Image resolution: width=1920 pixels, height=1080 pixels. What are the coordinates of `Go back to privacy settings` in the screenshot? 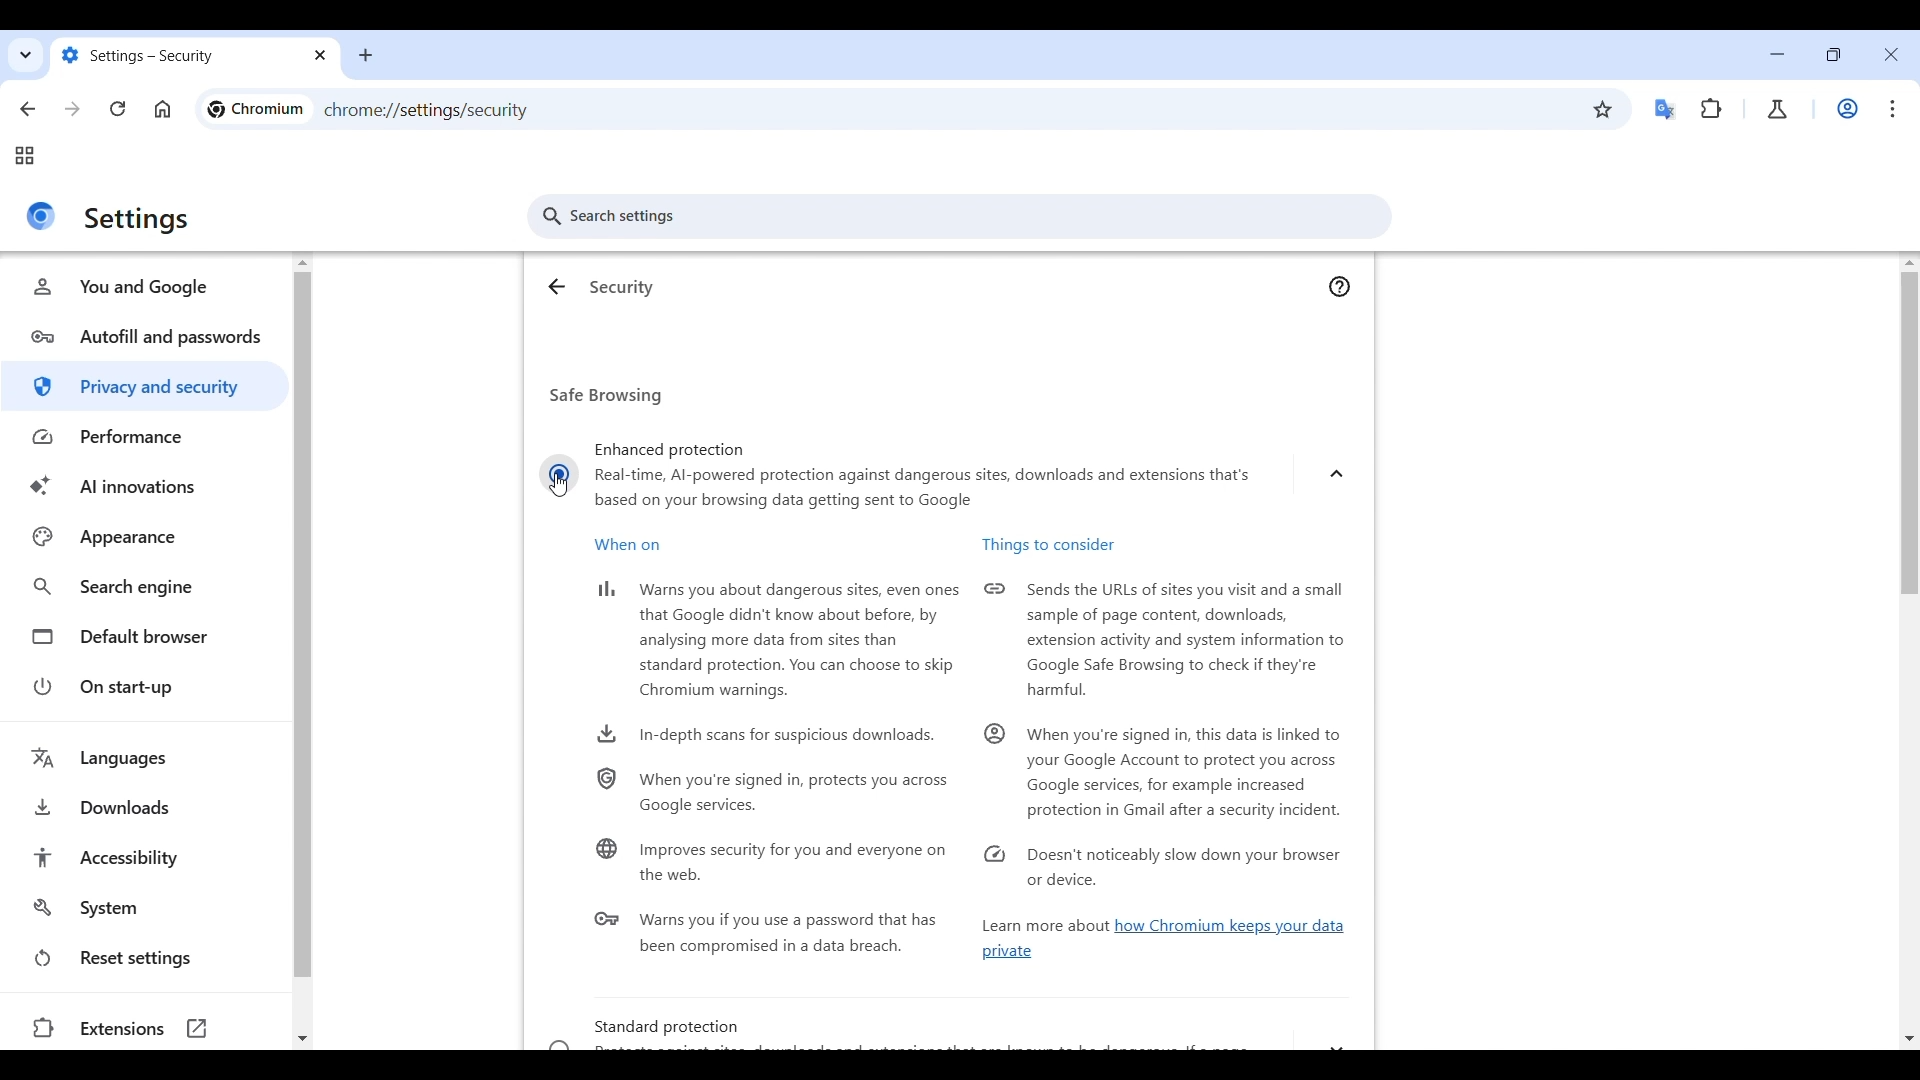 It's located at (558, 287).